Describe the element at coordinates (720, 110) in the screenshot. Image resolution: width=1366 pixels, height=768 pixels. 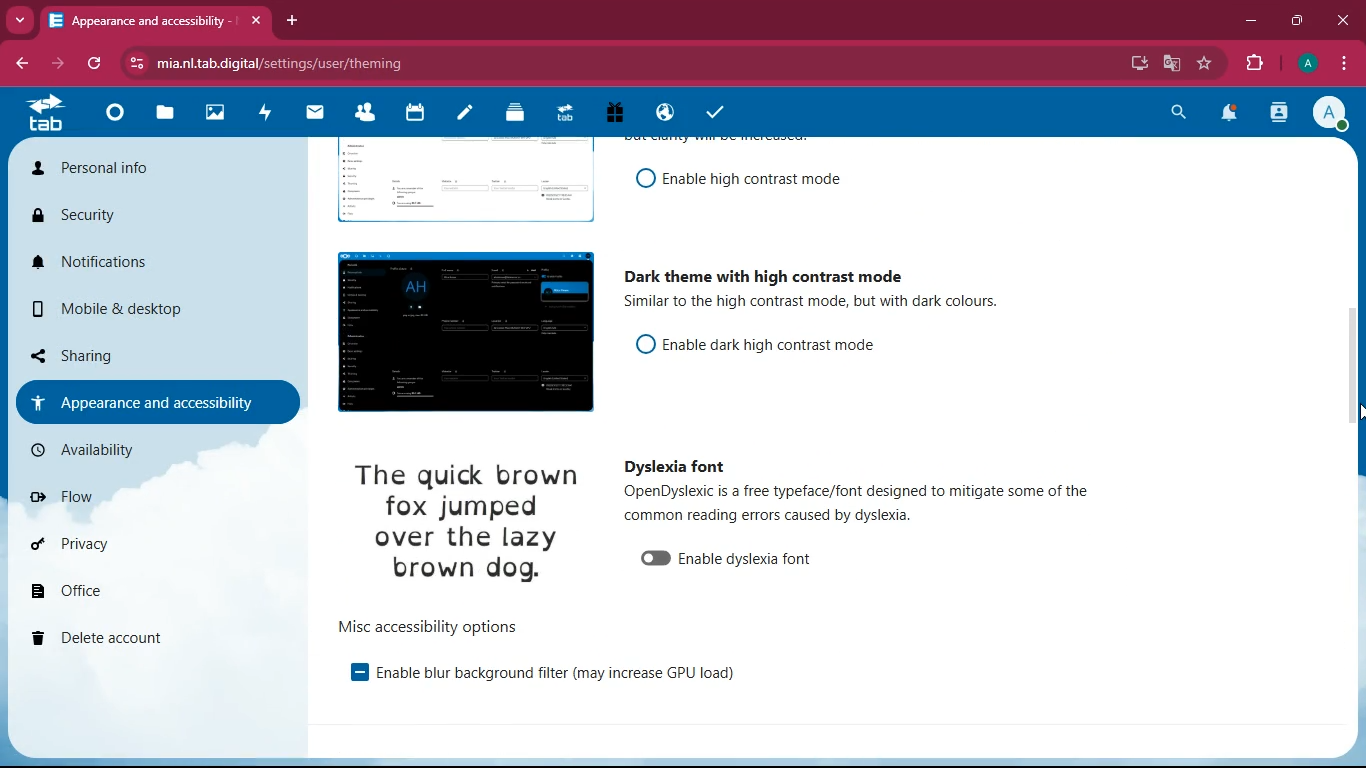
I see `tasks` at that location.